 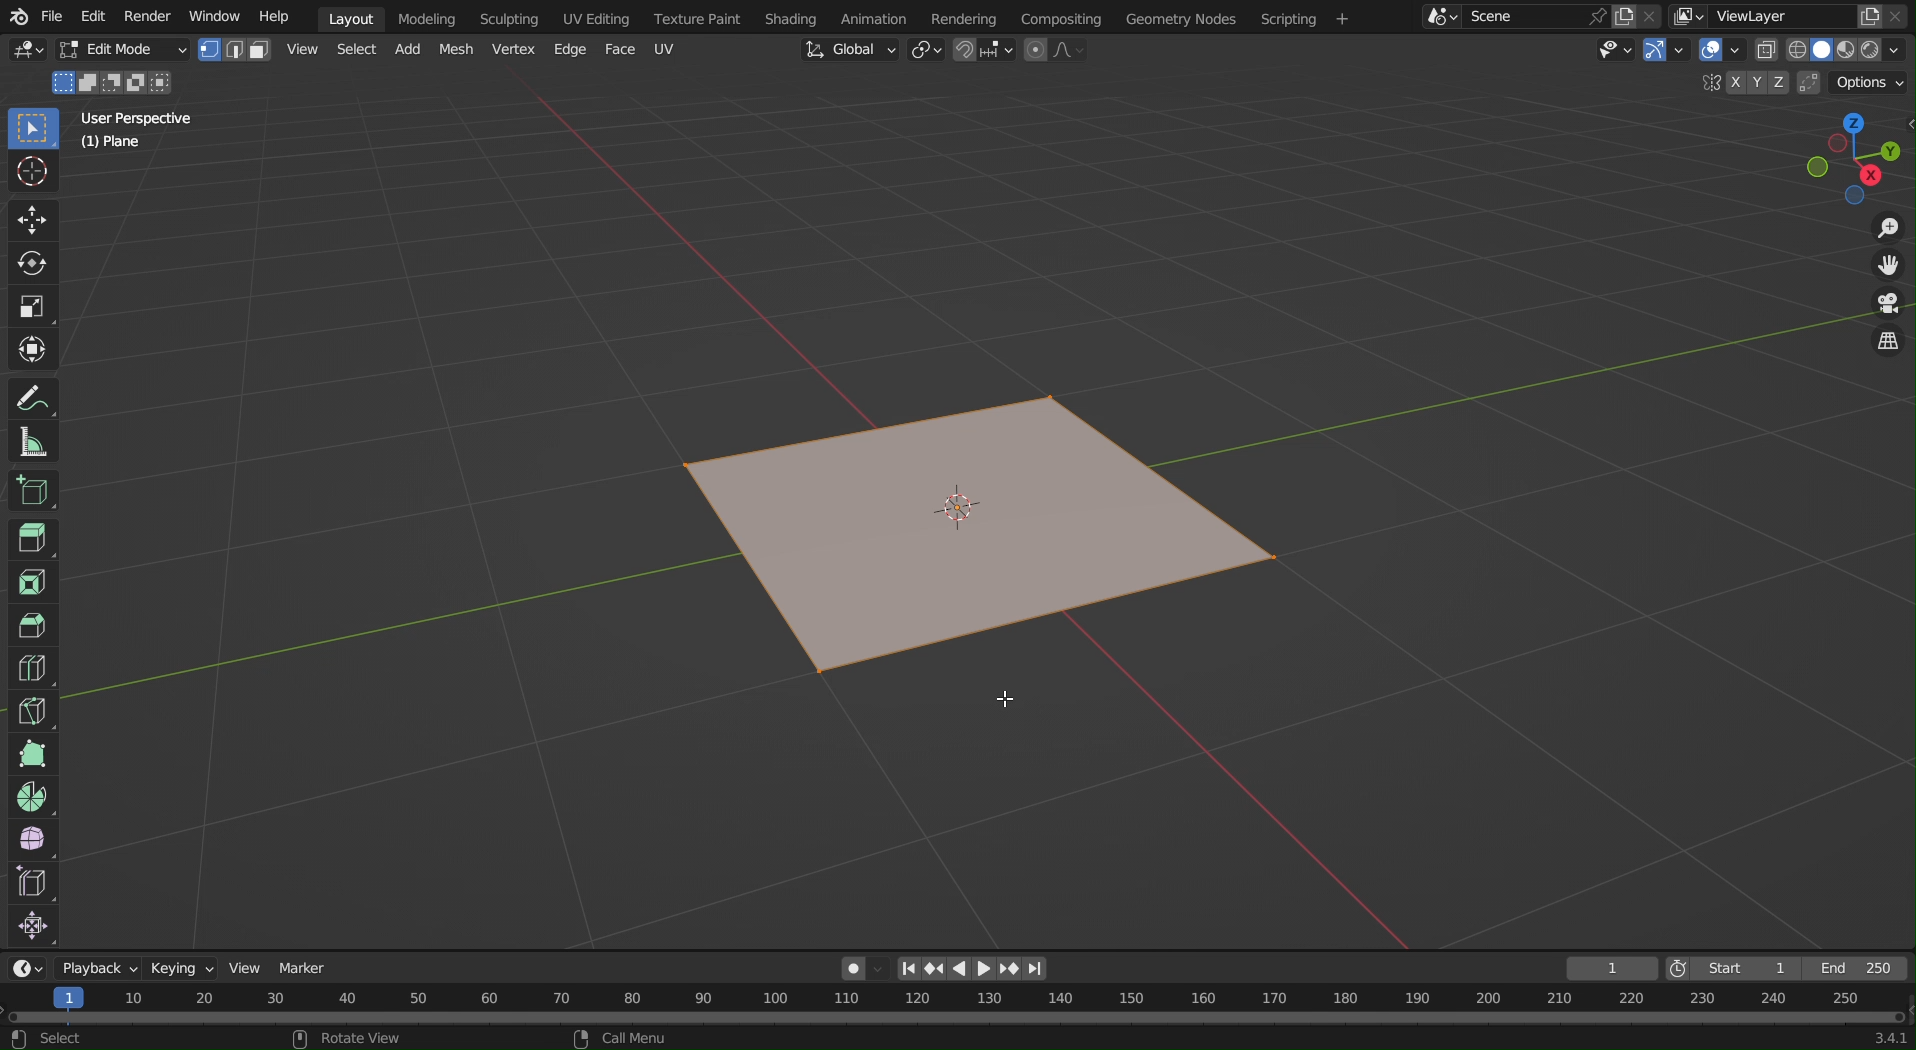 What do you see at coordinates (28, 968) in the screenshot?
I see `Editor Type` at bounding box center [28, 968].